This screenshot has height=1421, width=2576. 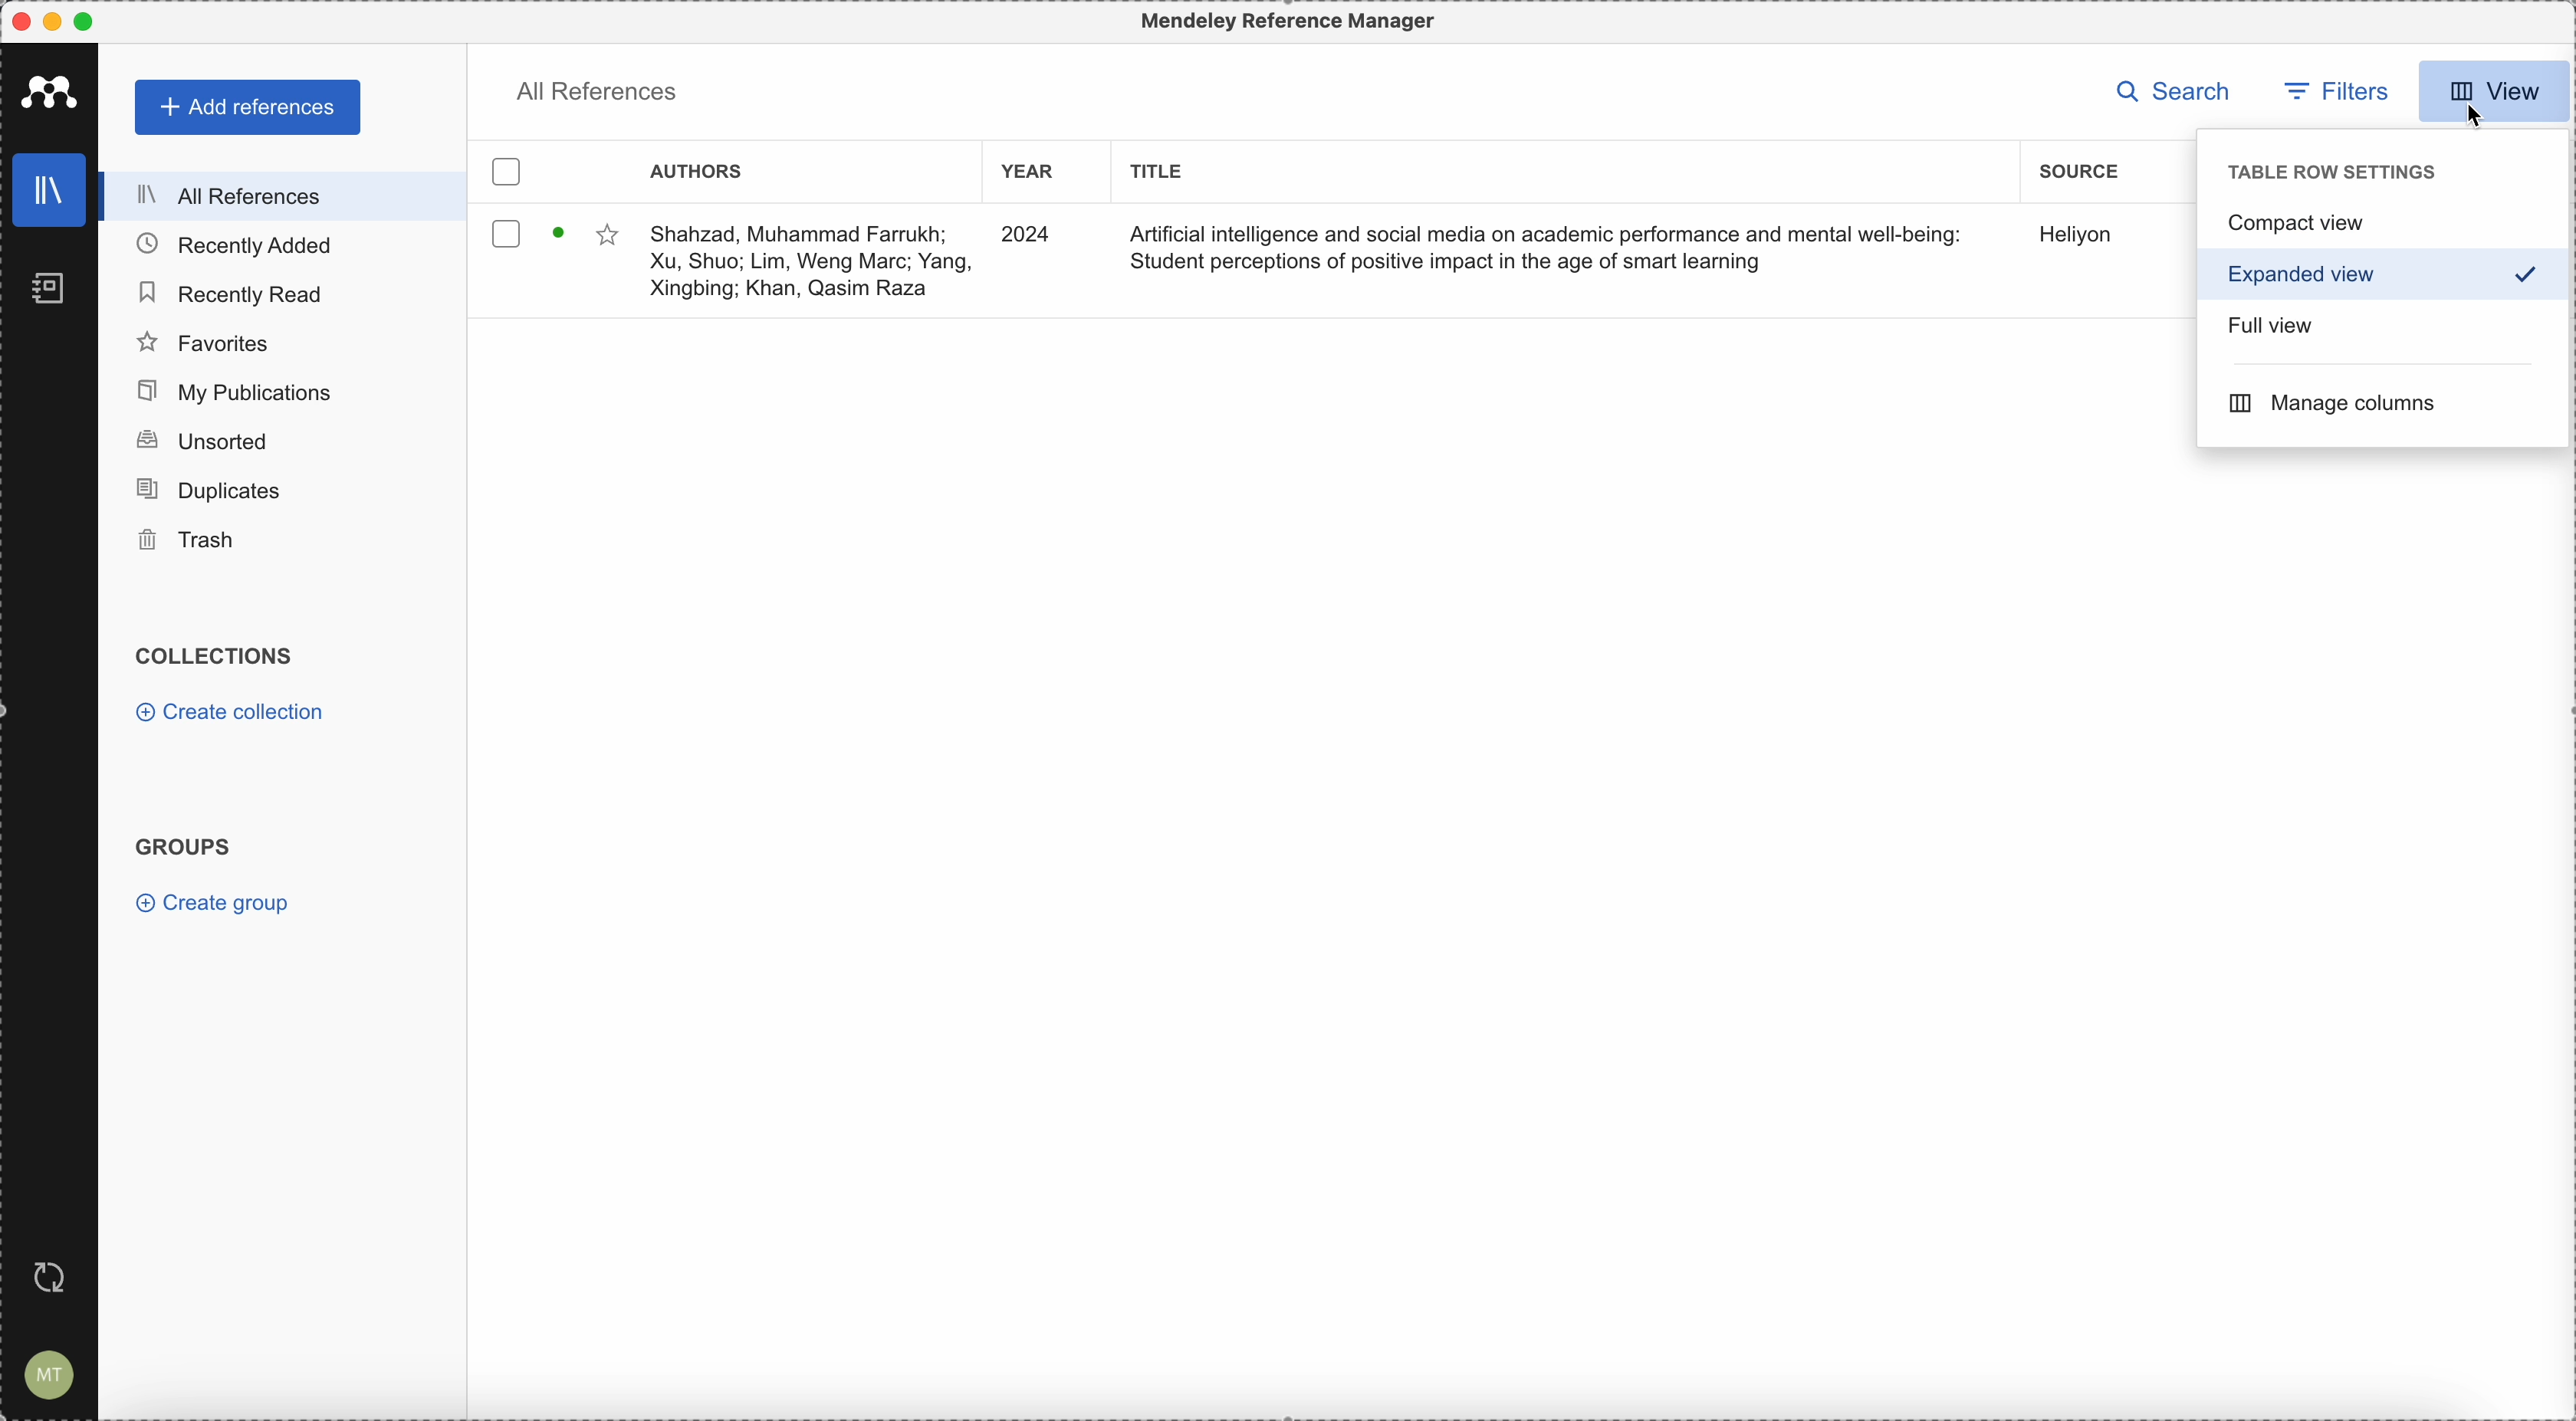 What do you see at coordinates (512, 173) in the screenshot?
I see `checkbox` at bounding box center [512, 173].